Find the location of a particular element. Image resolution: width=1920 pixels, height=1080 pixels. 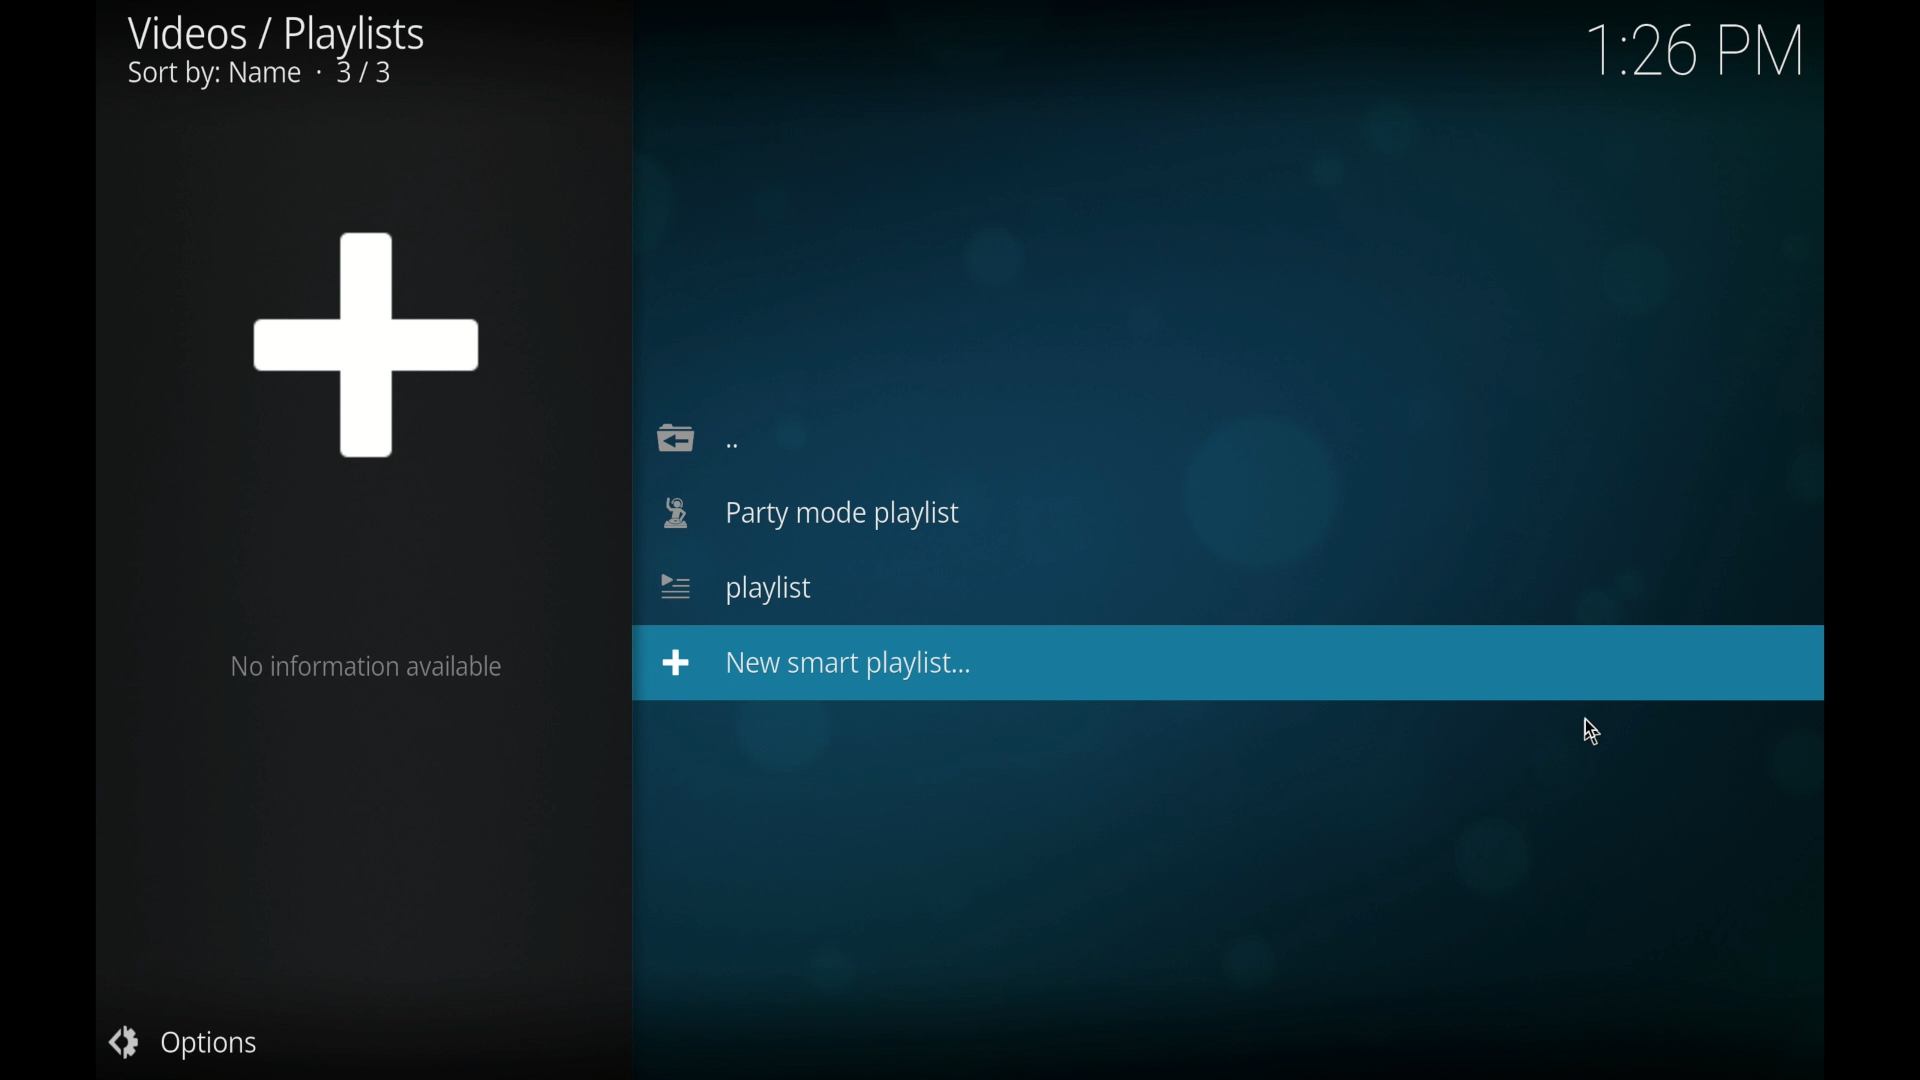

new smart playlist is located at coordinates (818, 587).